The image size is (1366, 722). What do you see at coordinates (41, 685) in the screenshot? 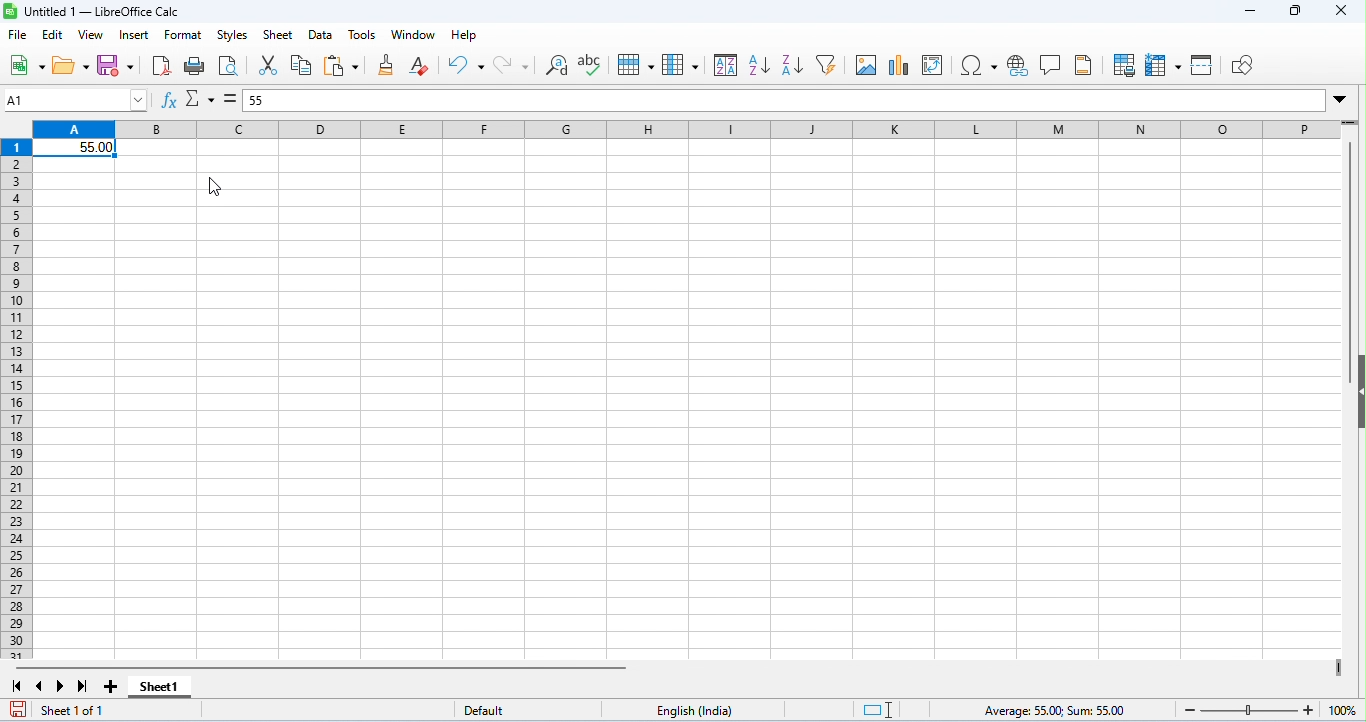
I see `previous sheet` at bounding box center [41, 685].